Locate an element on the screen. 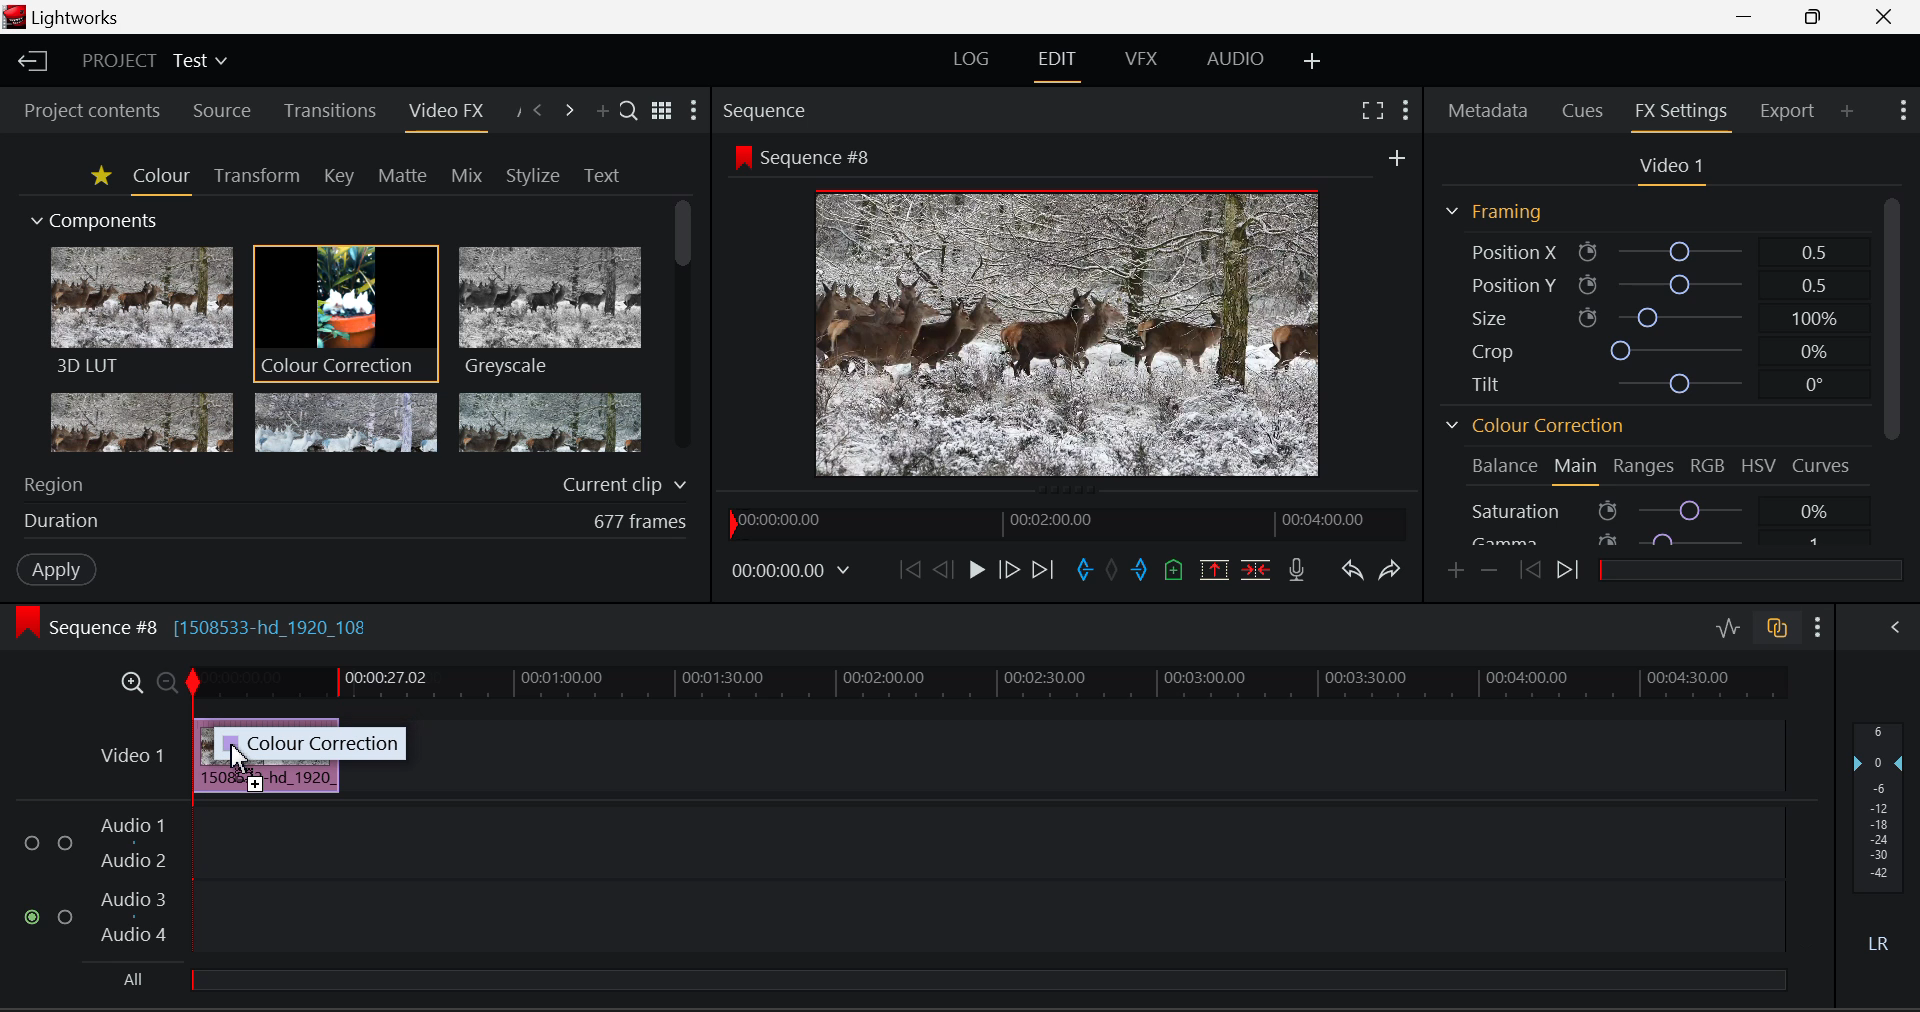 Image resolution: width=1920 pixels, height=1012 pixels. Add Layout is located at coordinates (1313, 59).